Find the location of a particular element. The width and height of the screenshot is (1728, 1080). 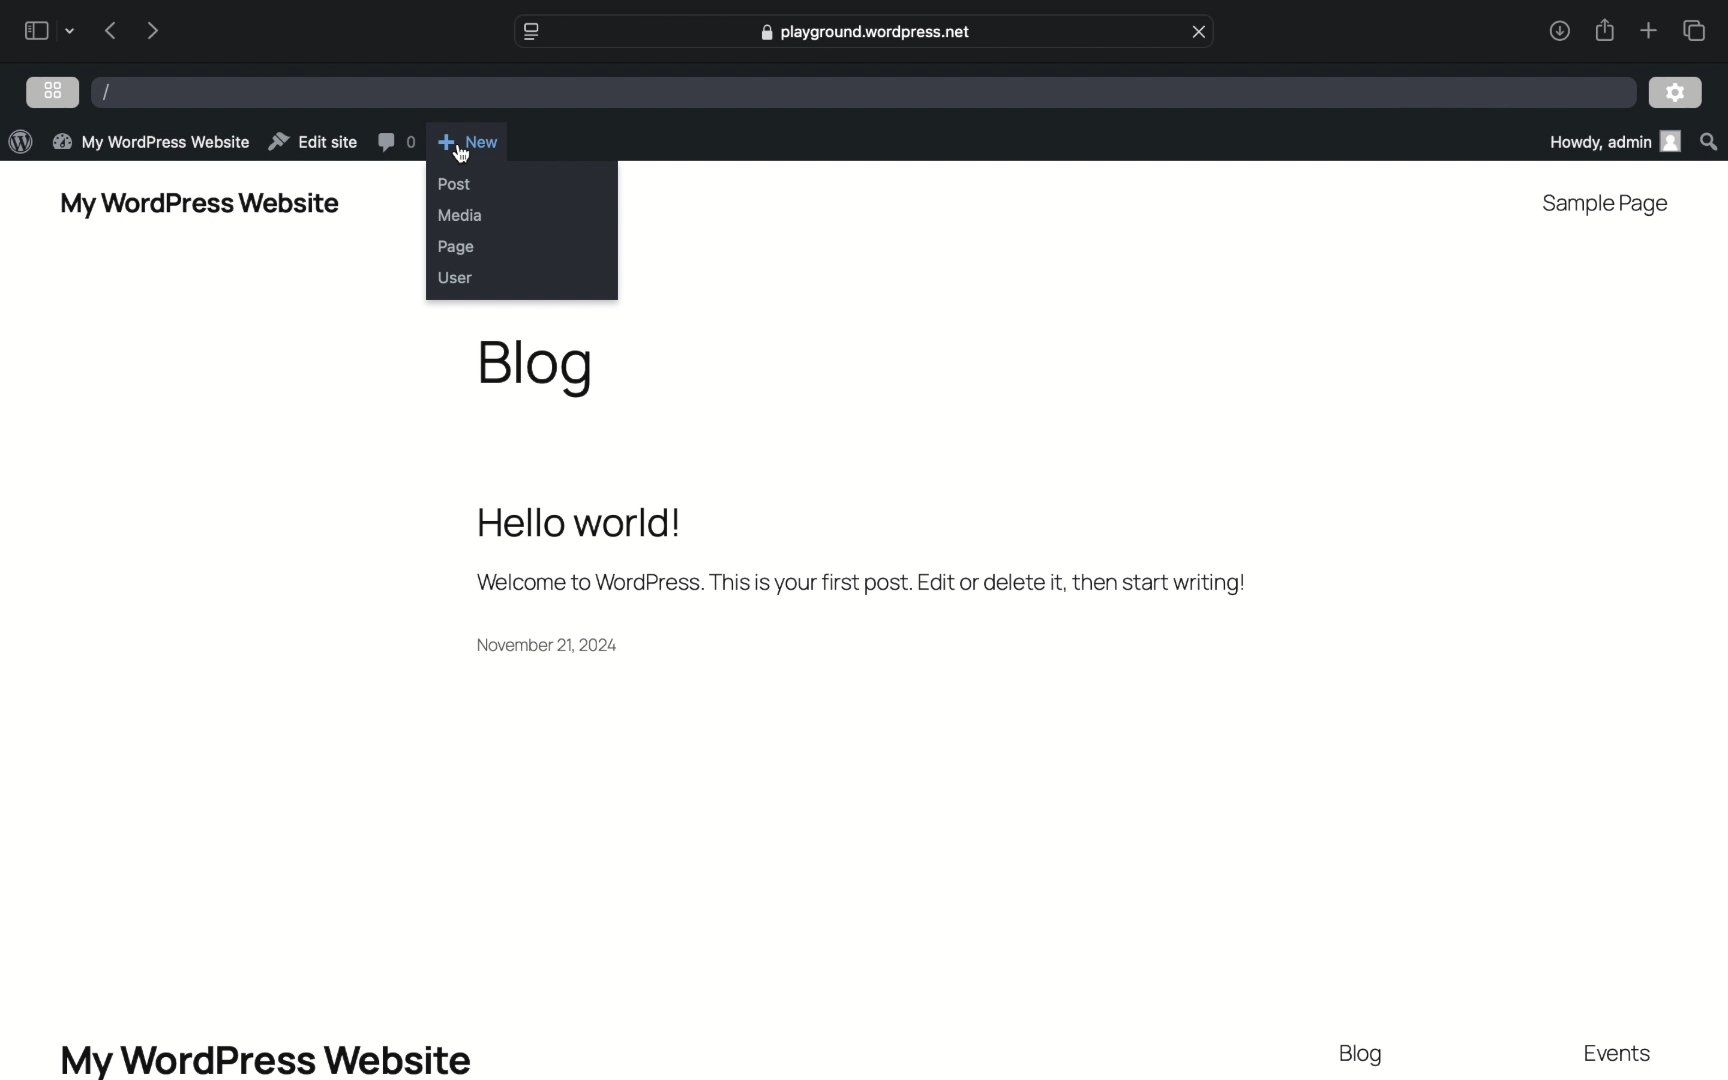

blog is located at coordinates (1365, 1056).